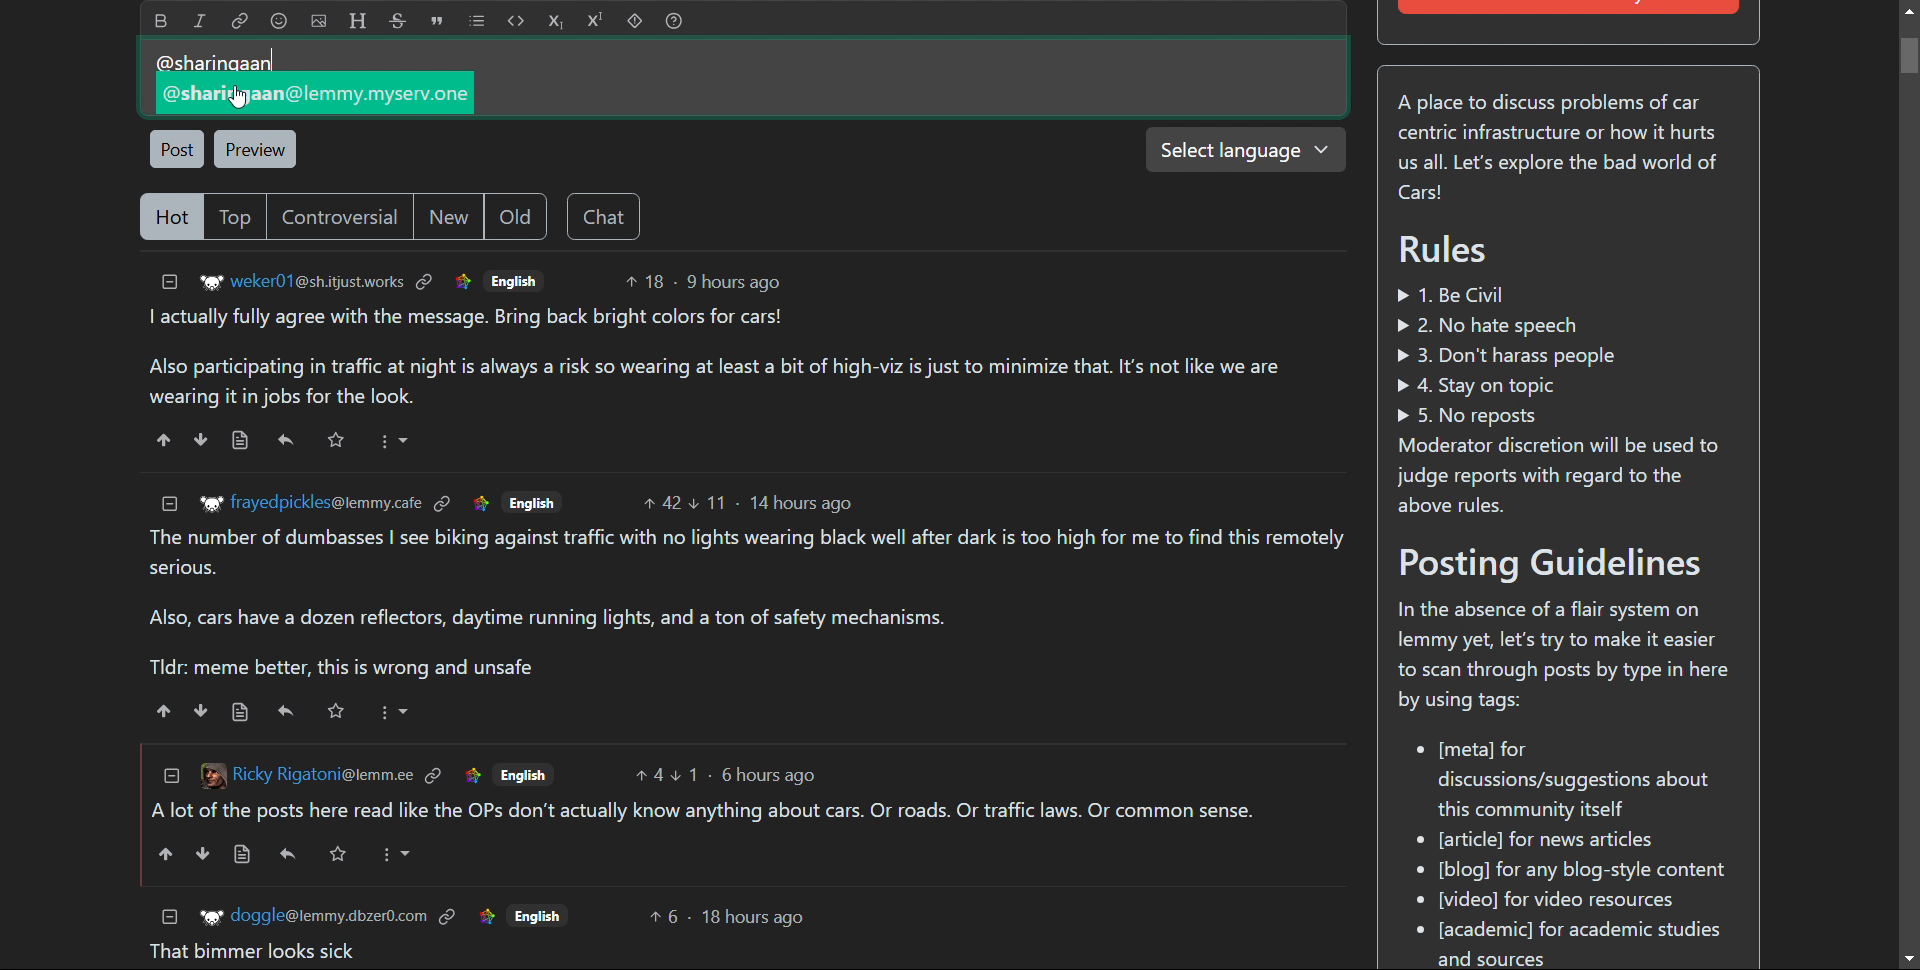 The height and width of the screenshot is (970, 1920). Describe the element at coordinates (532, 500) in the screenshot. I see `English` at that location.